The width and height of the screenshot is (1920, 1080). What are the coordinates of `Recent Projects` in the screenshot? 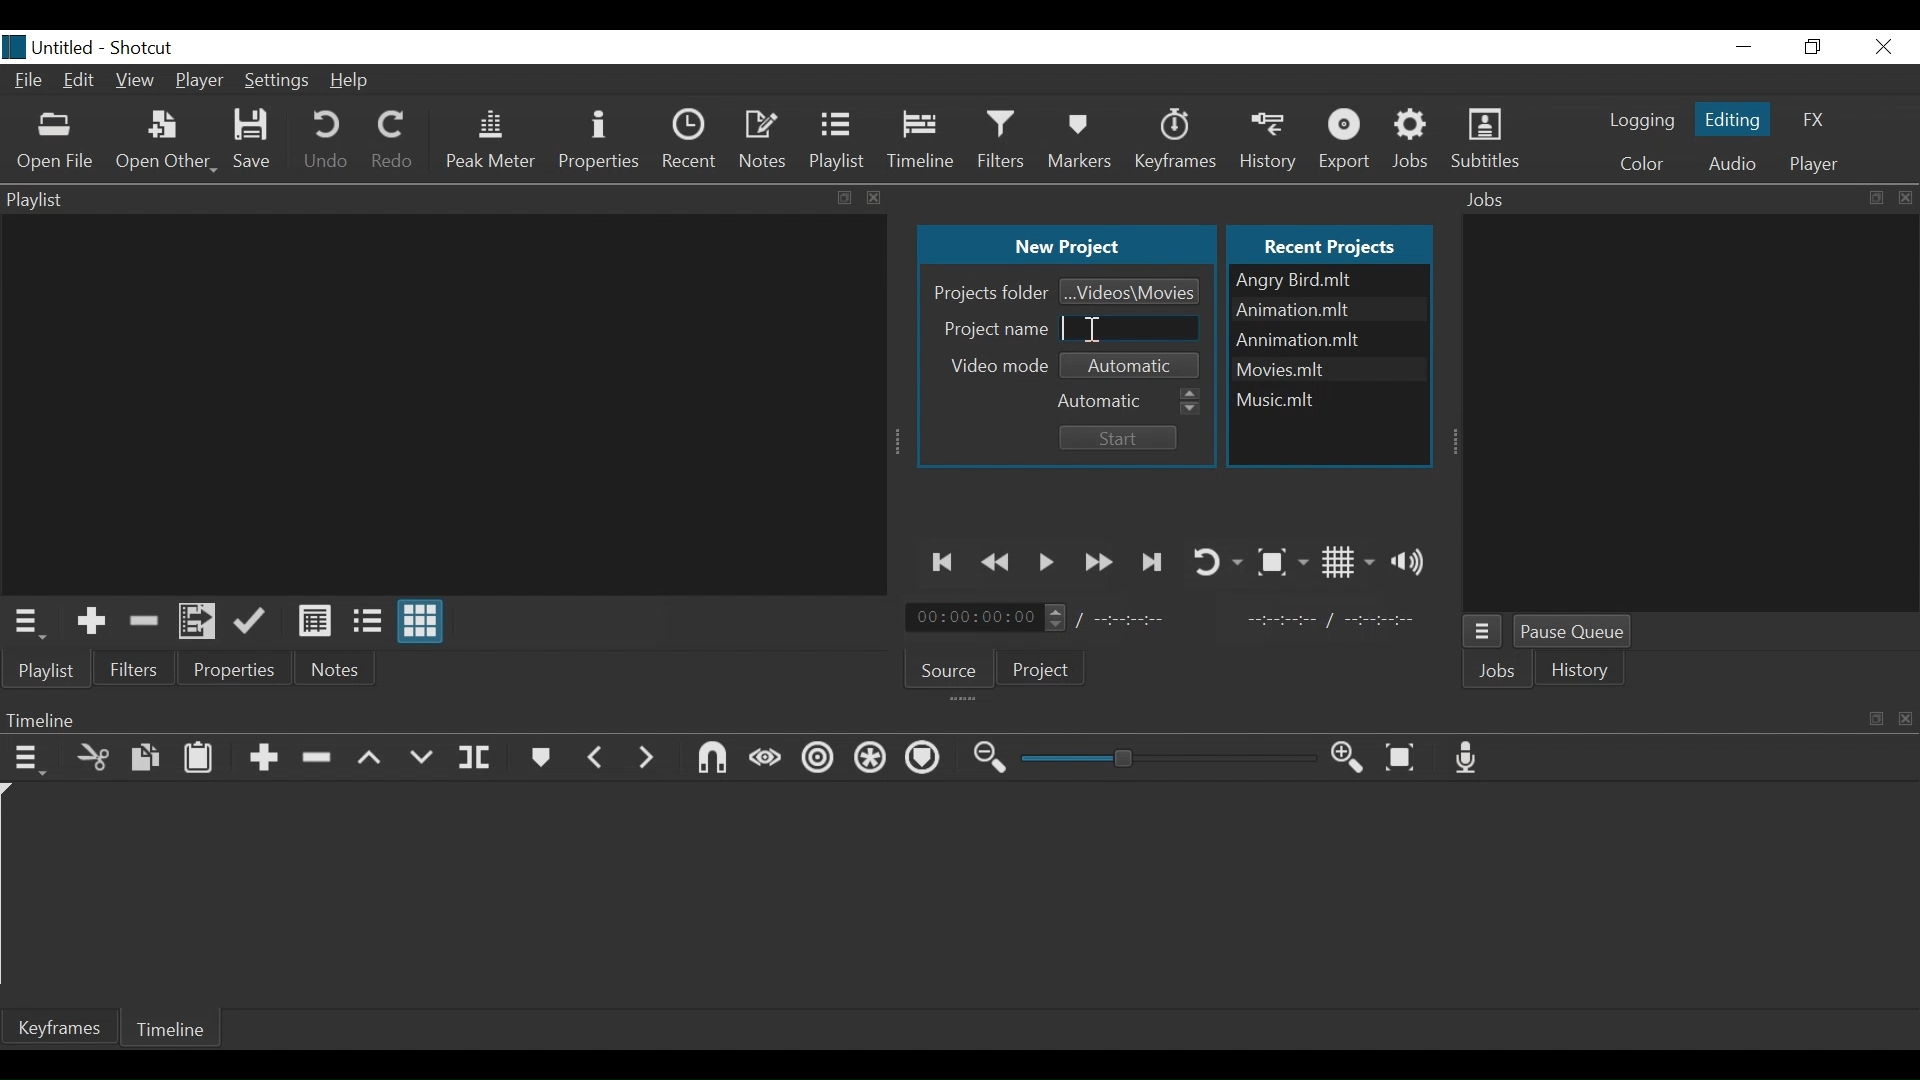 It's located at (1334, 243).